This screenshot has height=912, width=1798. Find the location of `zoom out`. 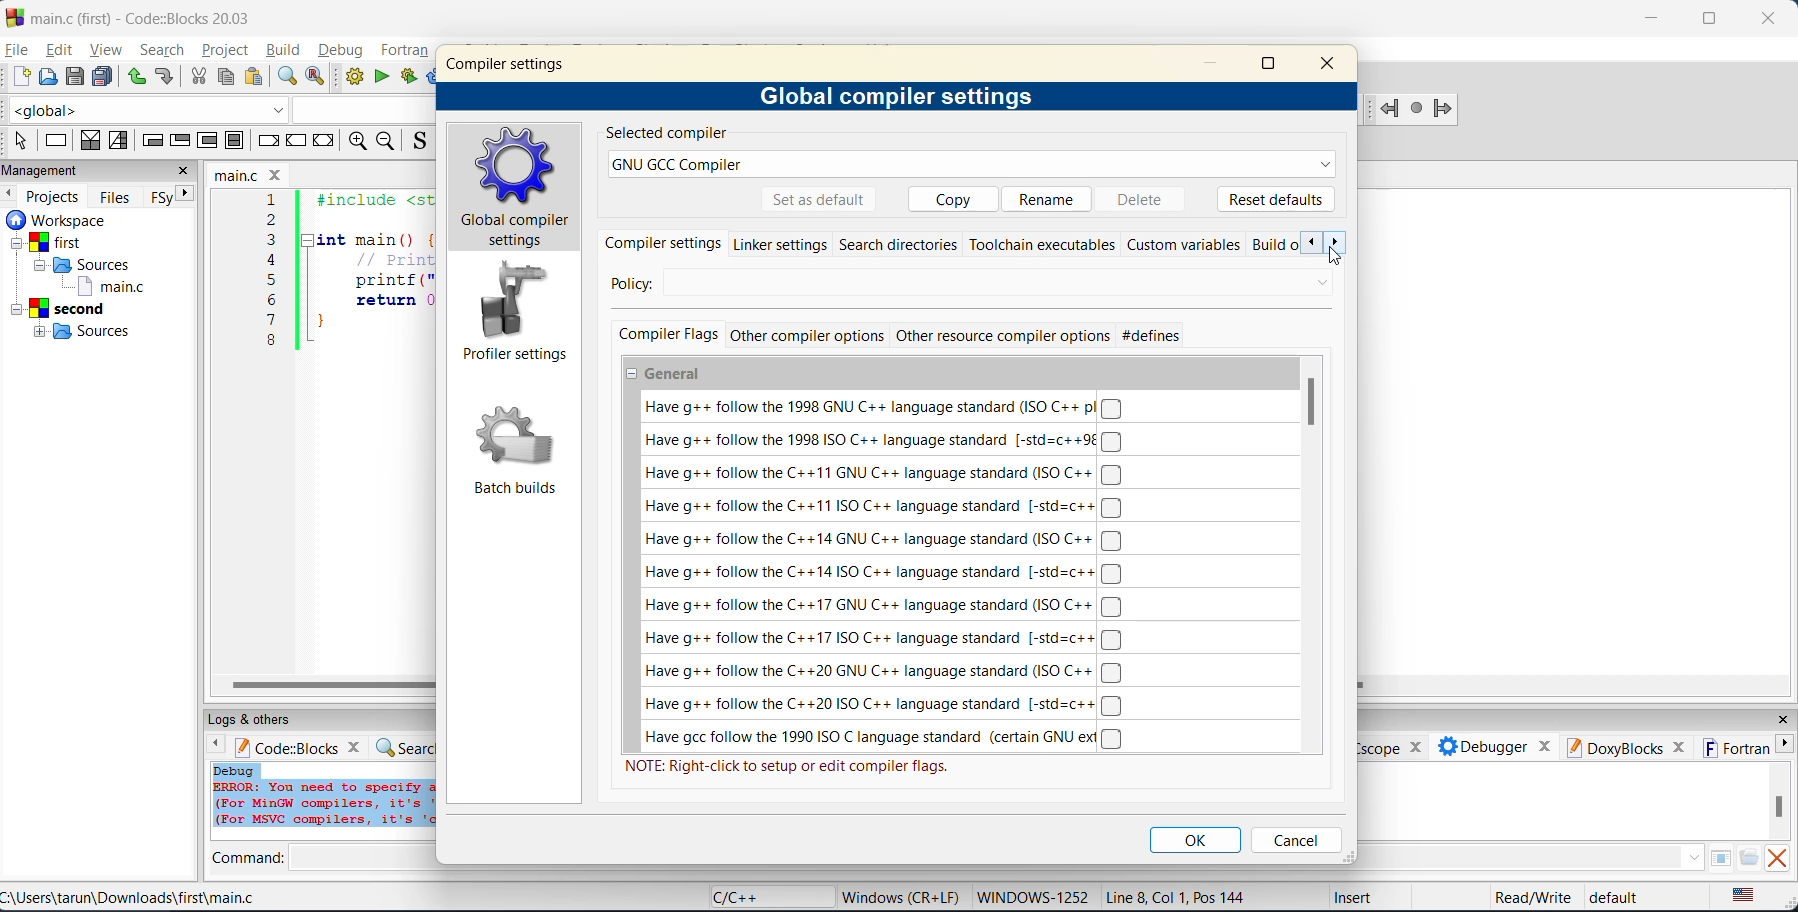

zoom out is located at coordinates (388, 142).